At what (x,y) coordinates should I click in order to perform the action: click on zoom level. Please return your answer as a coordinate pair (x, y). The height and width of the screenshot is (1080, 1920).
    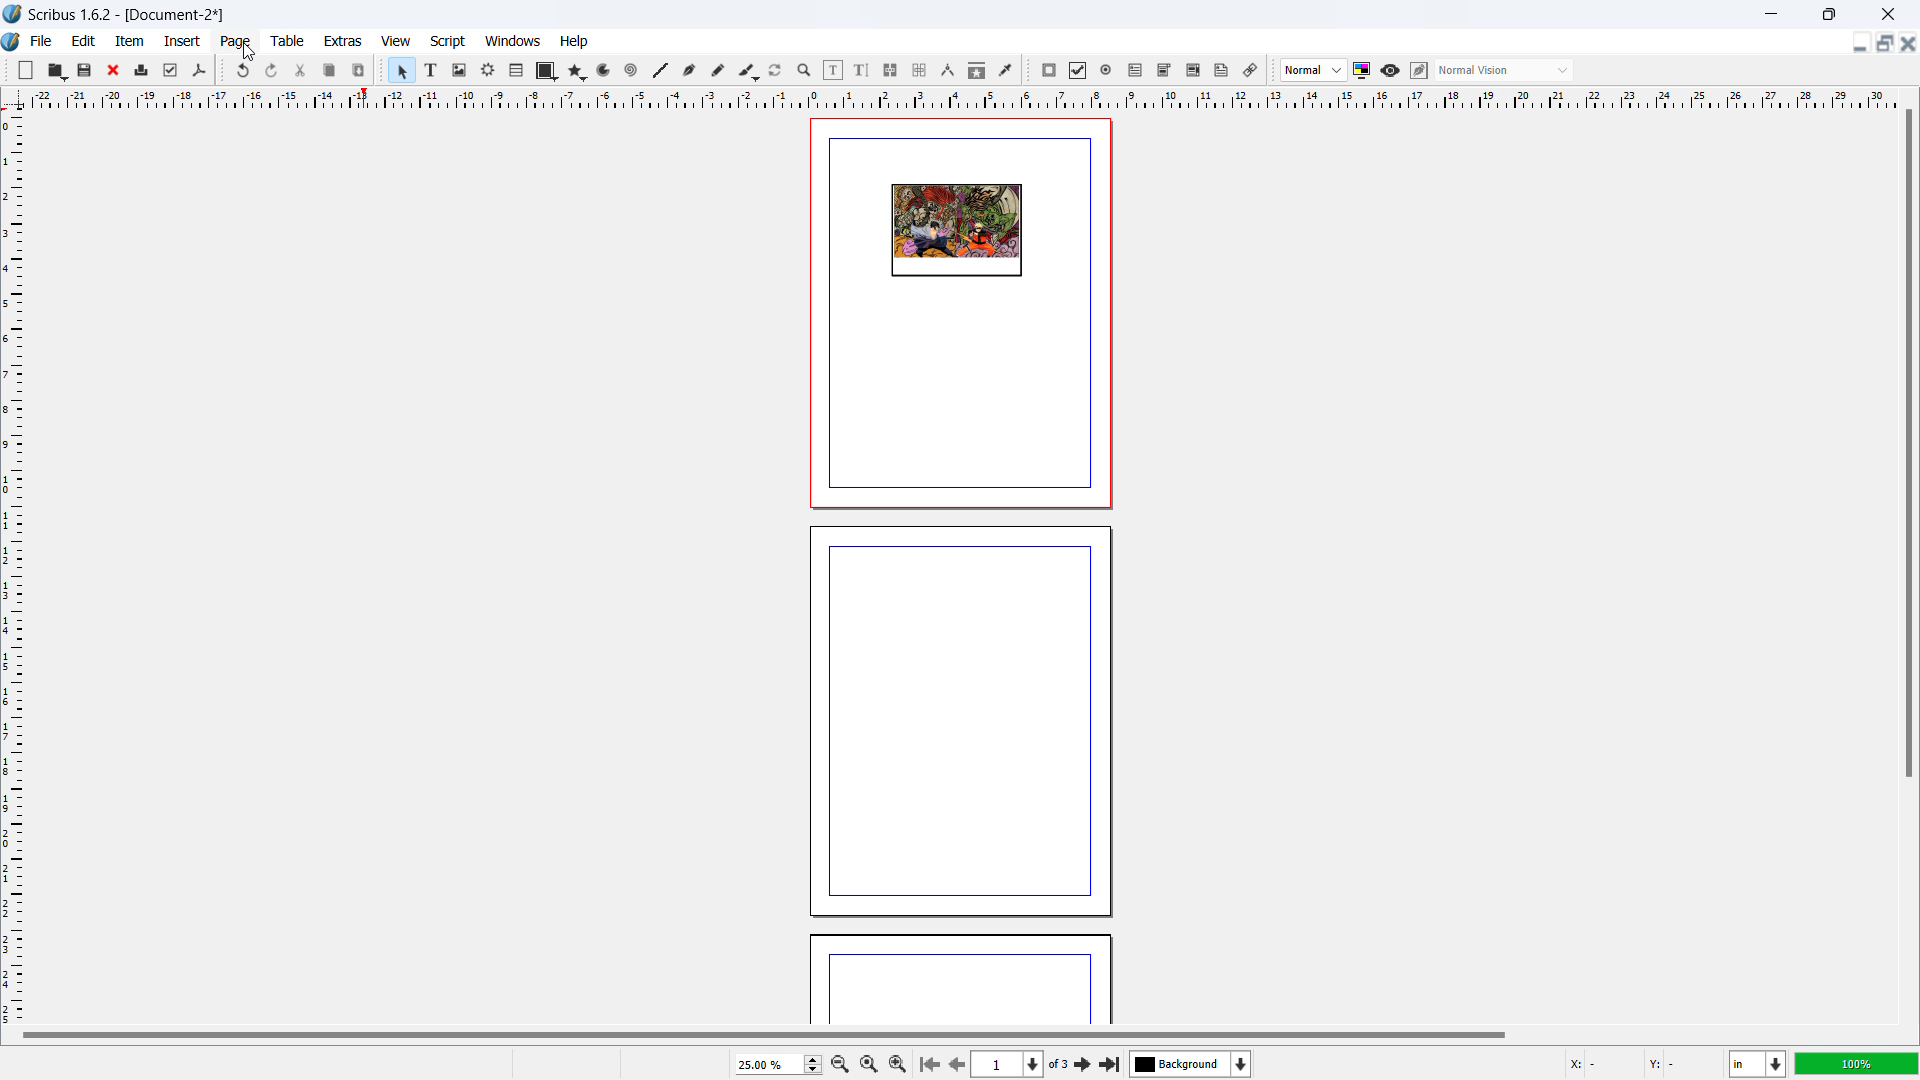
    Looking at the image, I should click on (778, 1064).